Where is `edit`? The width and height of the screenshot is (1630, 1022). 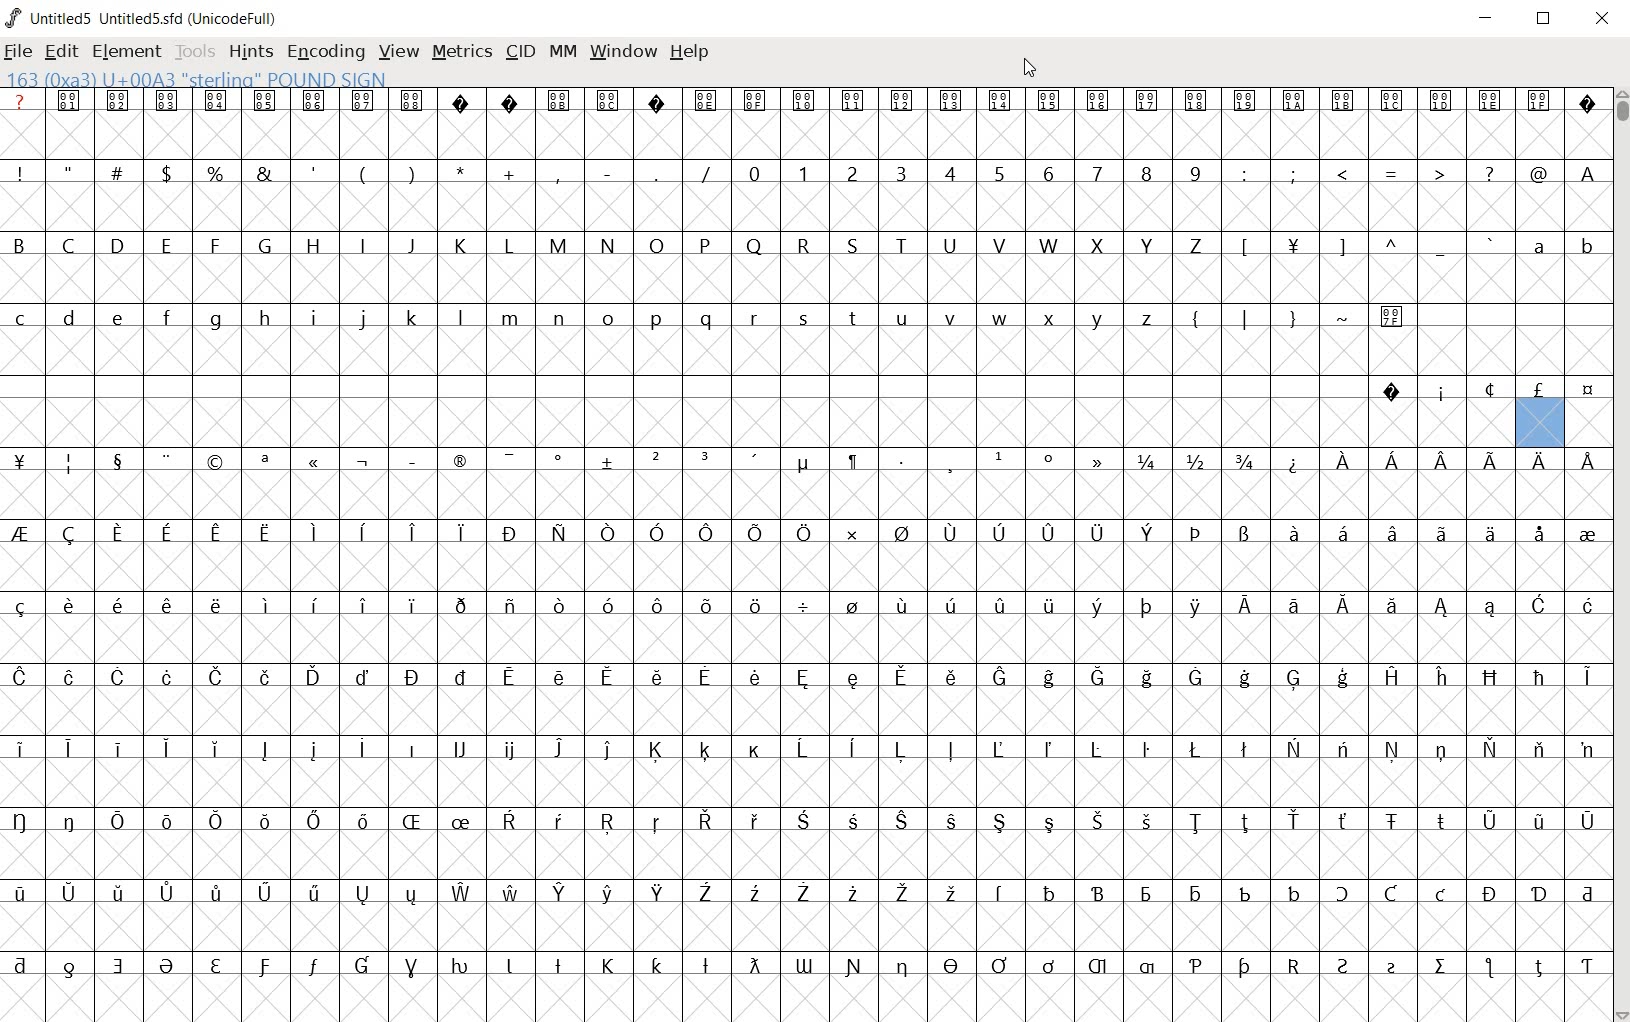 edit is located at coordinates (62, 53).